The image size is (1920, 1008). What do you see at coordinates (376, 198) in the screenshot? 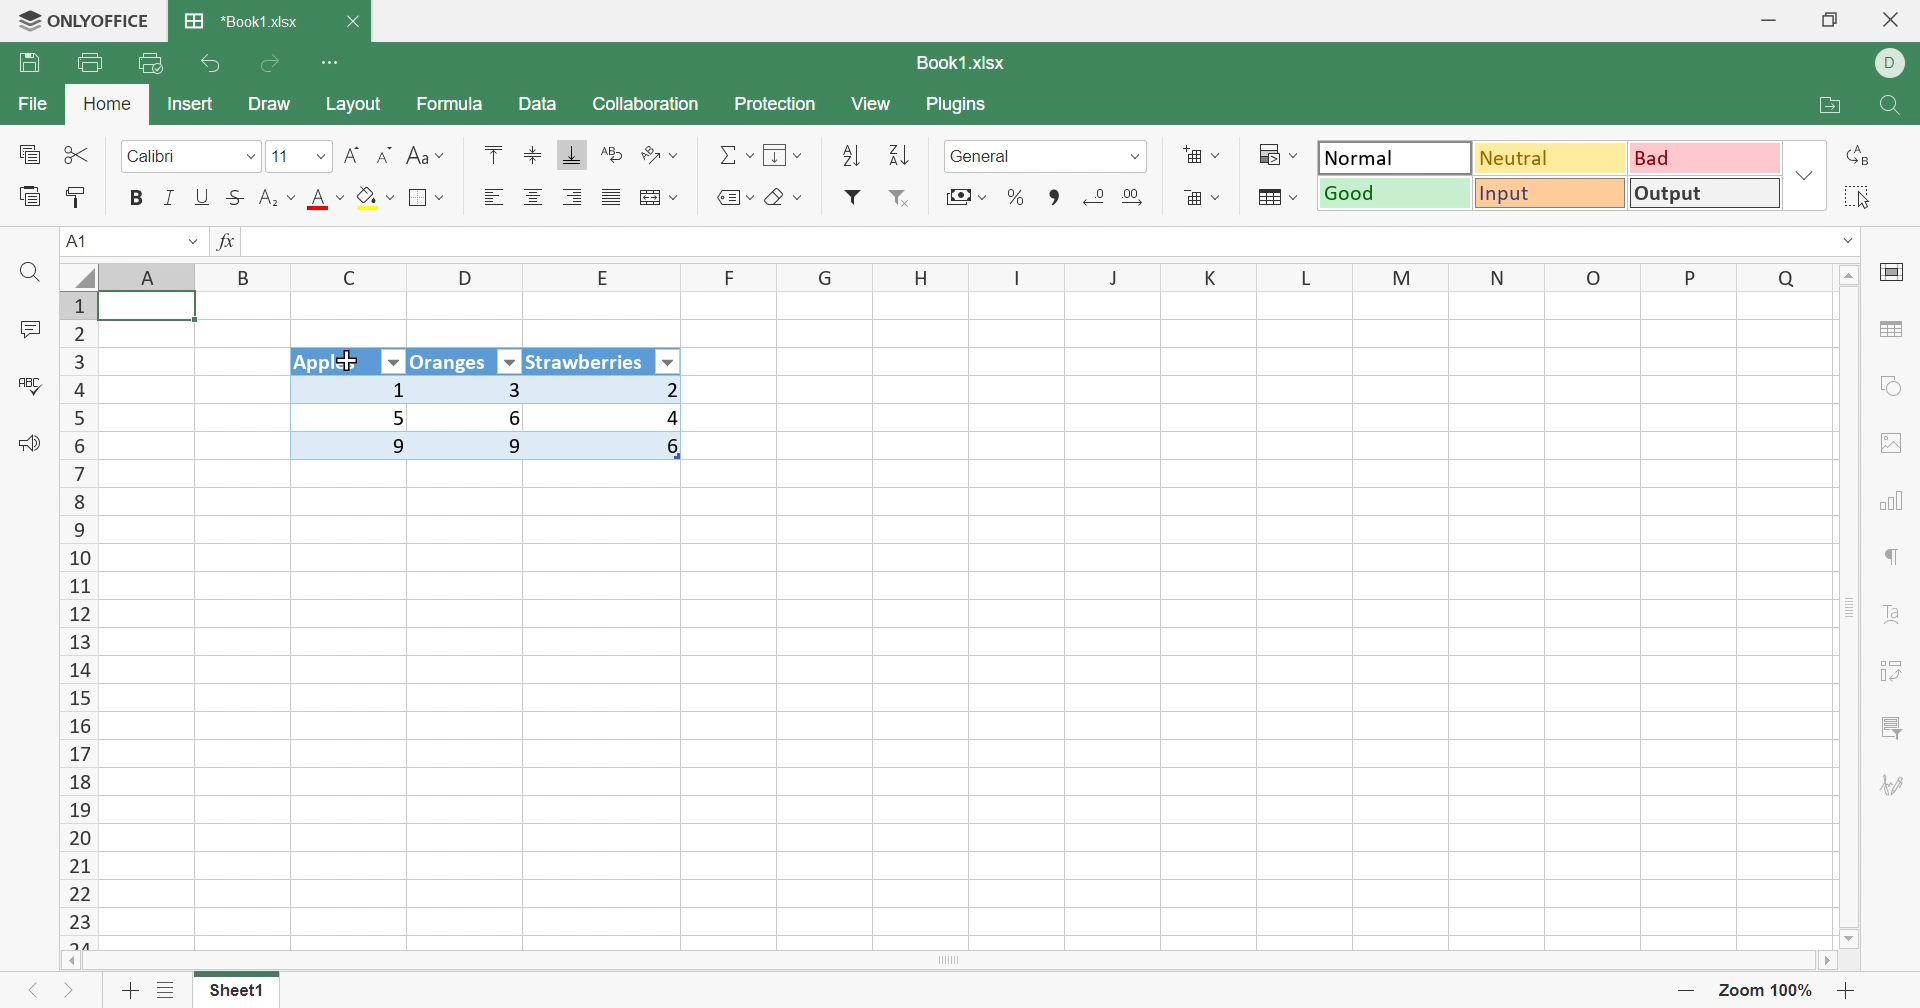
I see `Fill color` at bounding box center [376, 198].